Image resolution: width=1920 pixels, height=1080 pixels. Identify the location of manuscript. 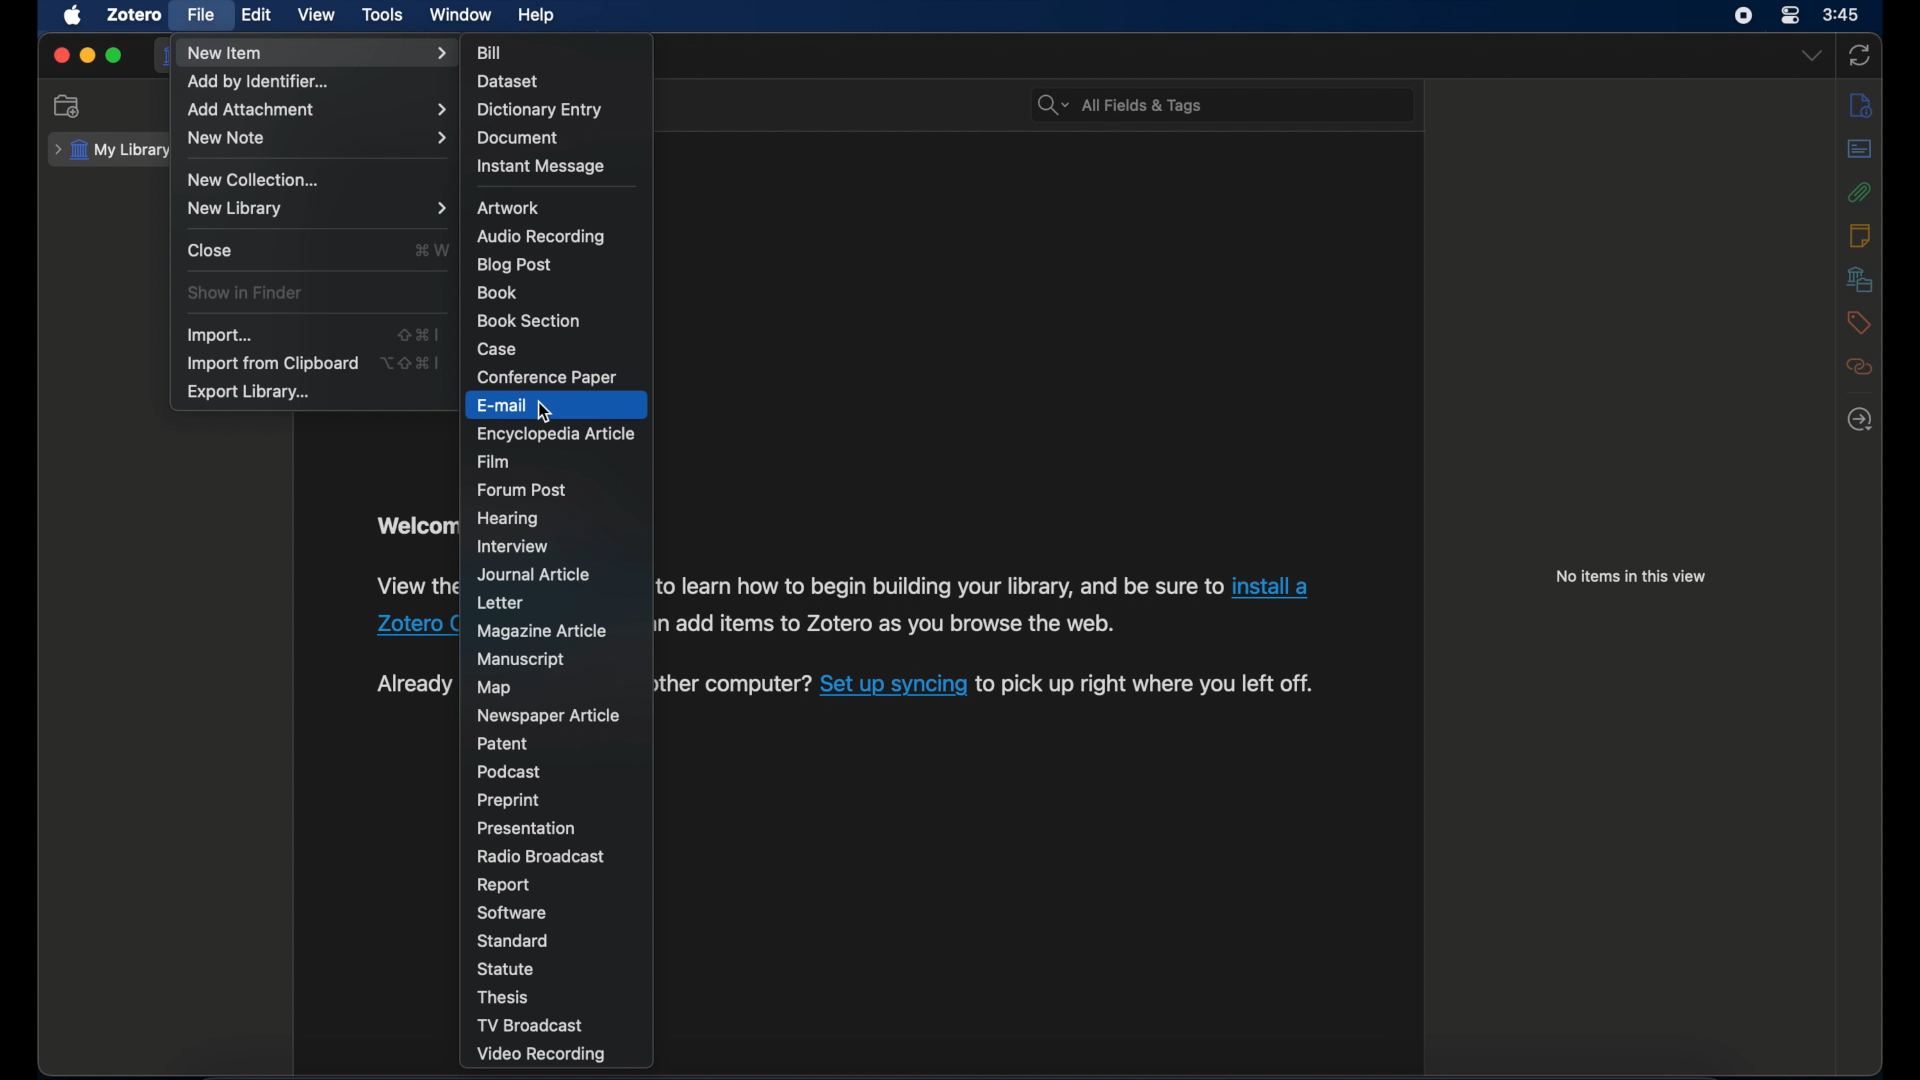
(524, 658).